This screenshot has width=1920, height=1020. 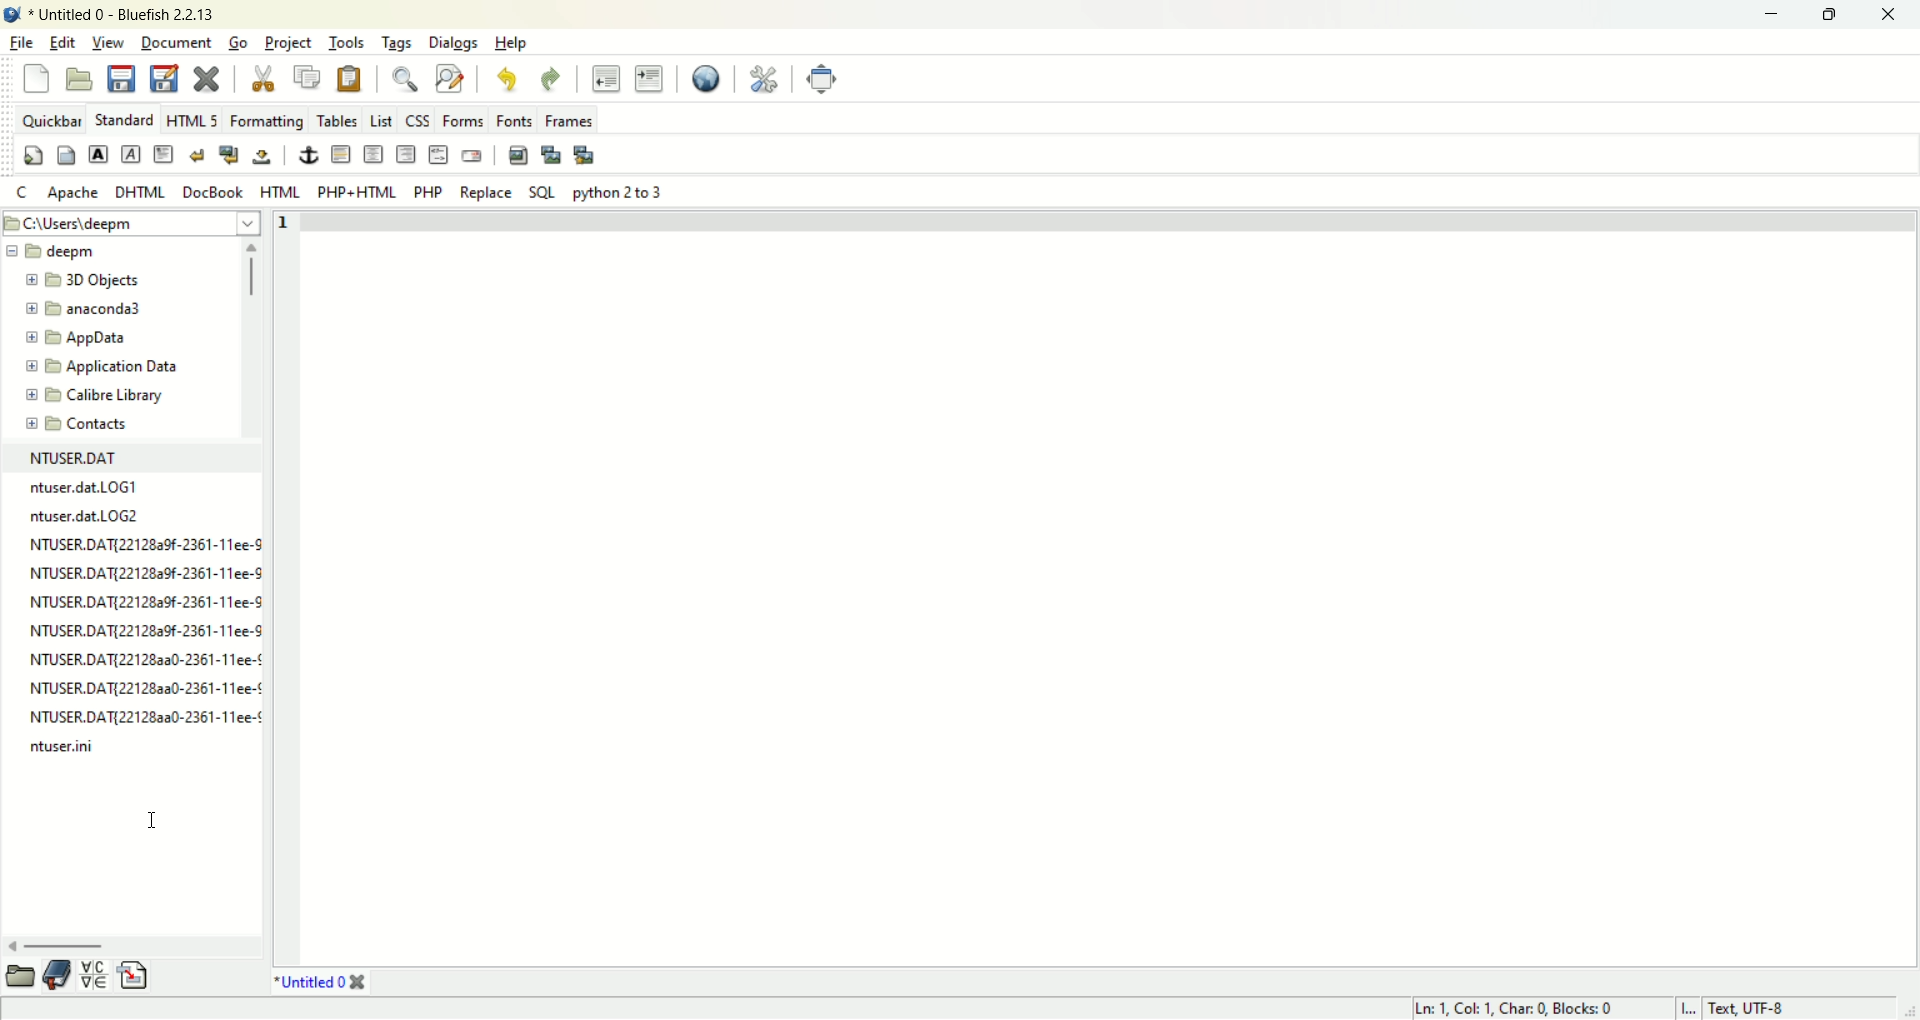 What do you see at coordinates (60, 42) in the screenshot?
I see `edit` at bounding box center [60, 42].